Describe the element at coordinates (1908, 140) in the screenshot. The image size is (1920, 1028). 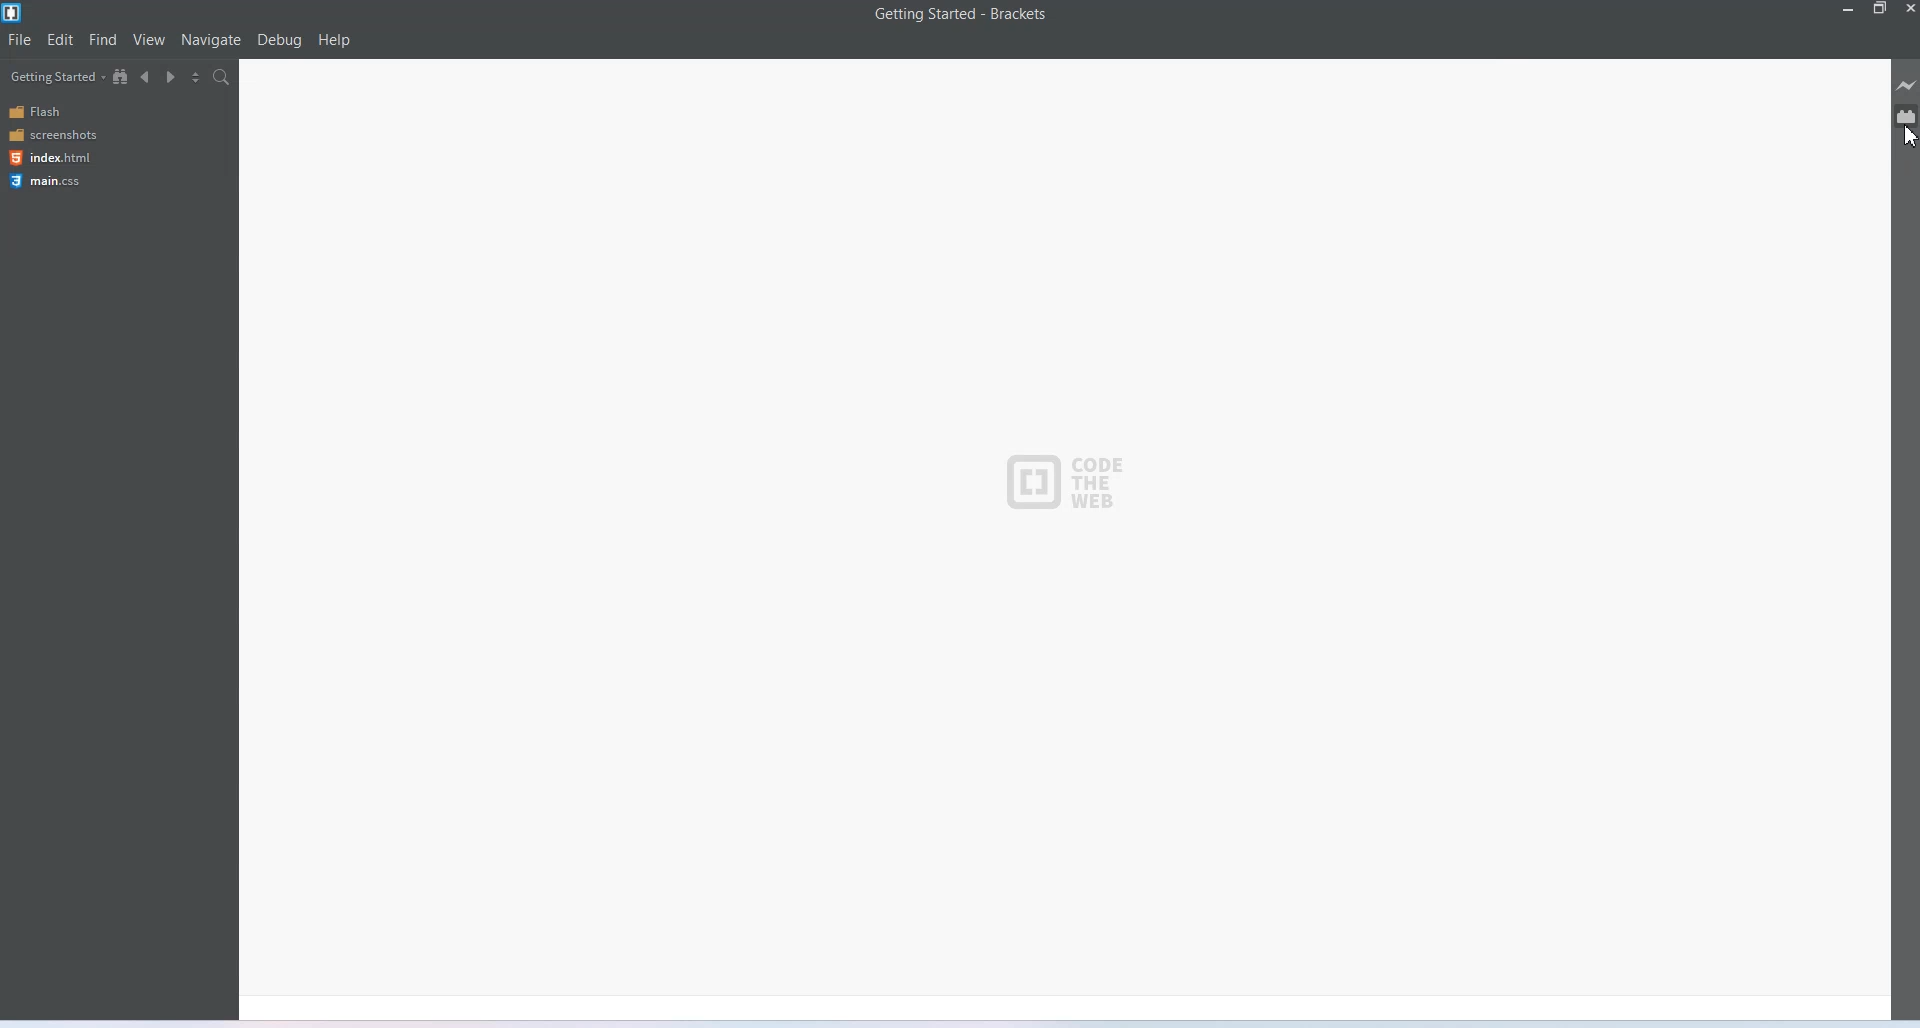
I see `Cursor` at that location.